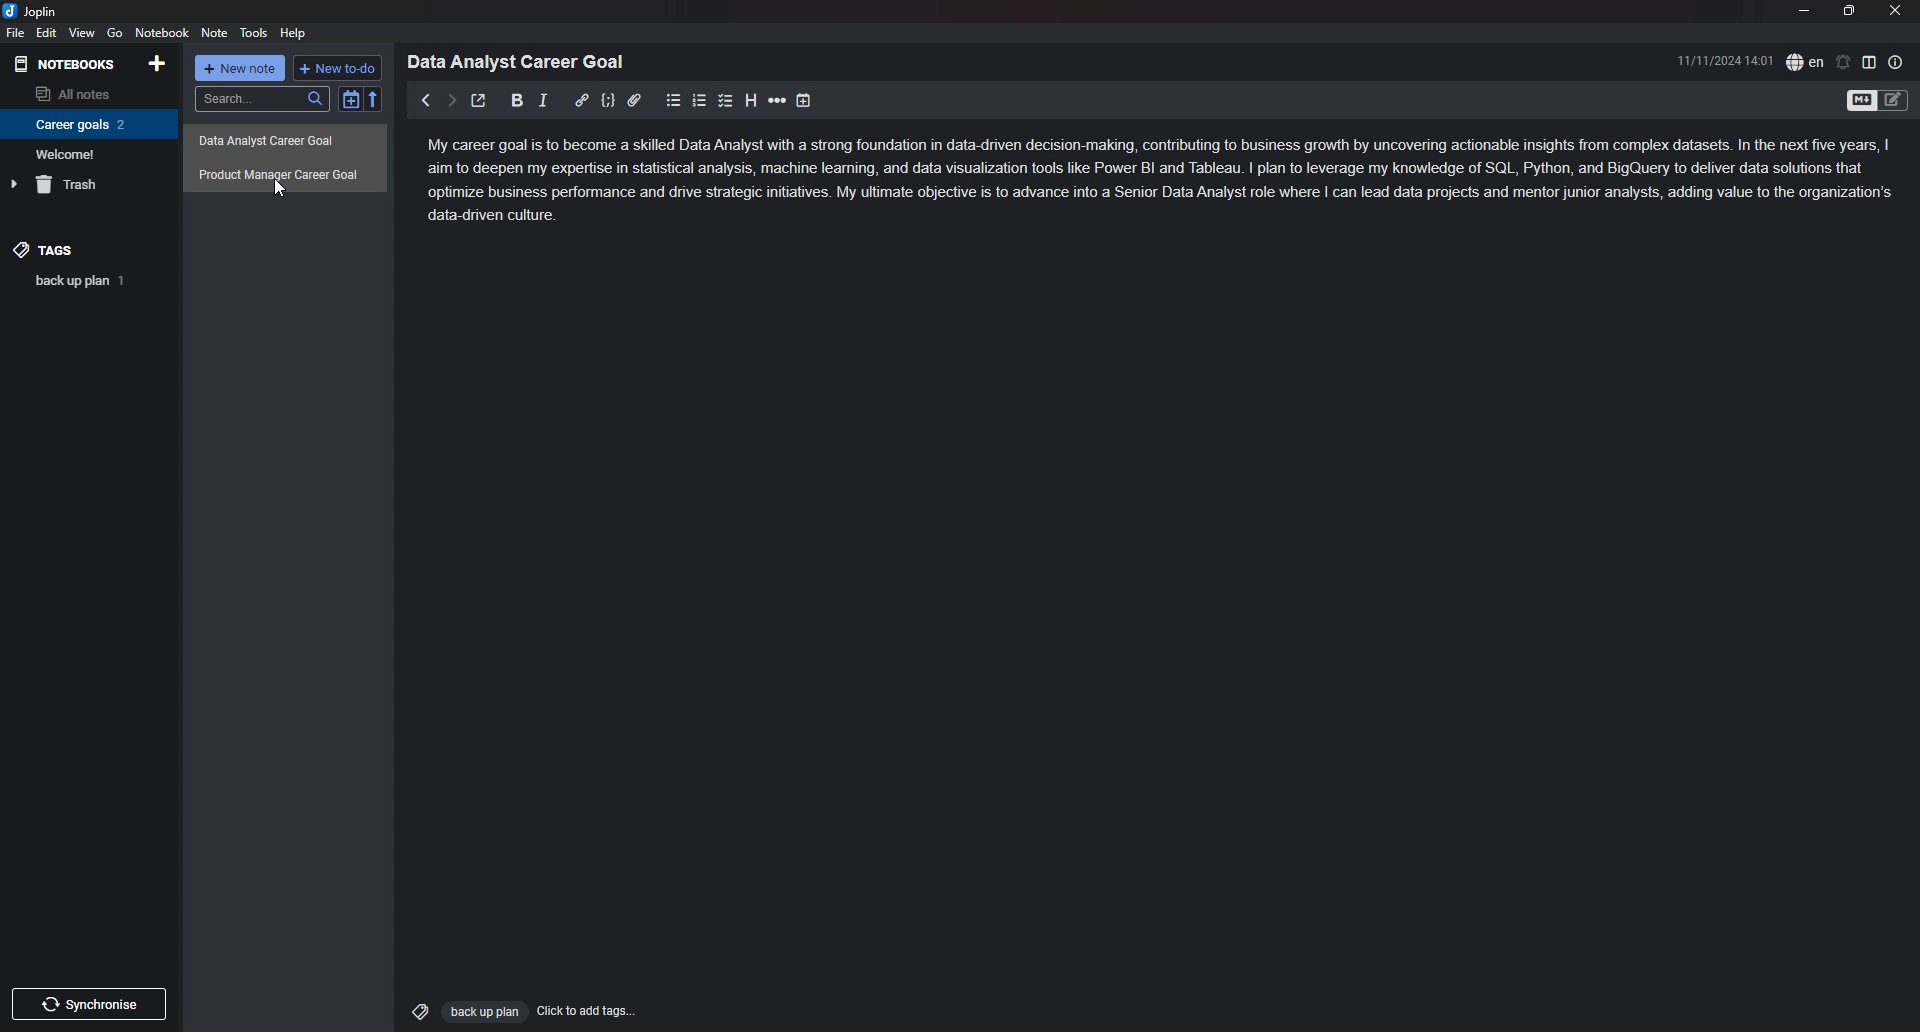 This screenshot has height=1032, width=1920. What do you see at coordinates (451, 101) in the screenshot?
I see `next` at bounding box center [451, 101].